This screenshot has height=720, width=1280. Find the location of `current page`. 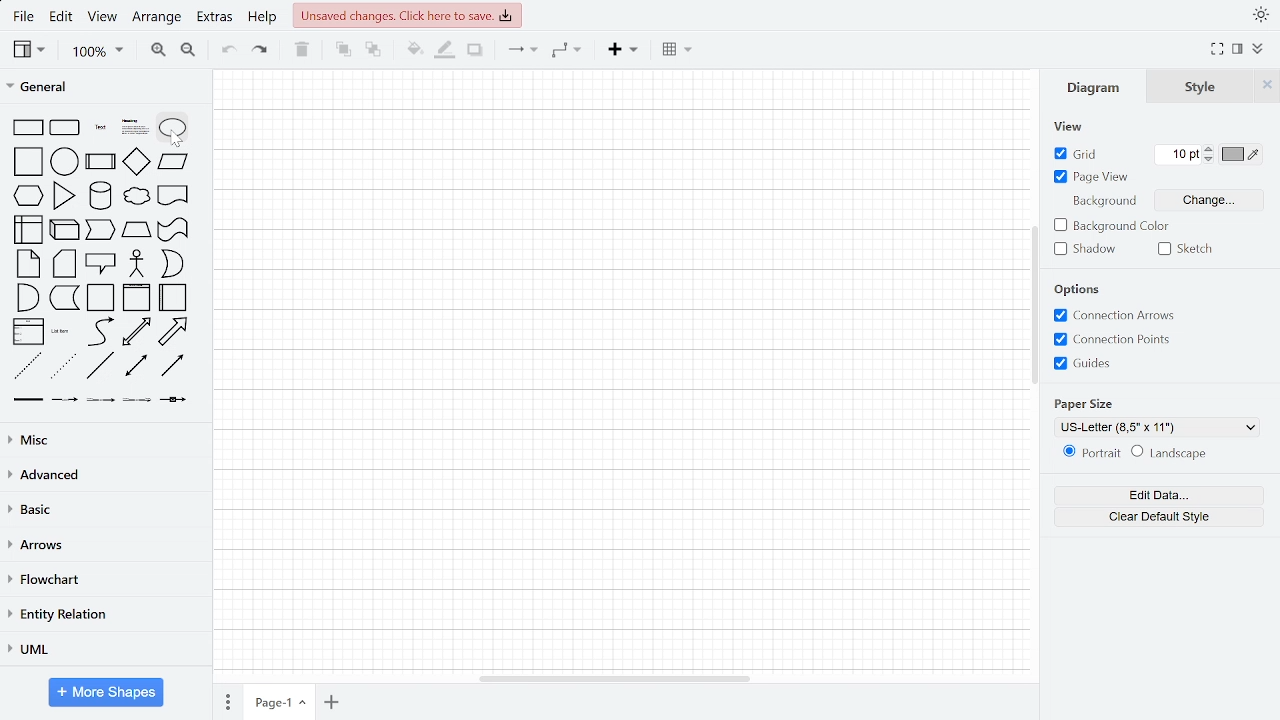

current page is located at coordinates (278, 703).